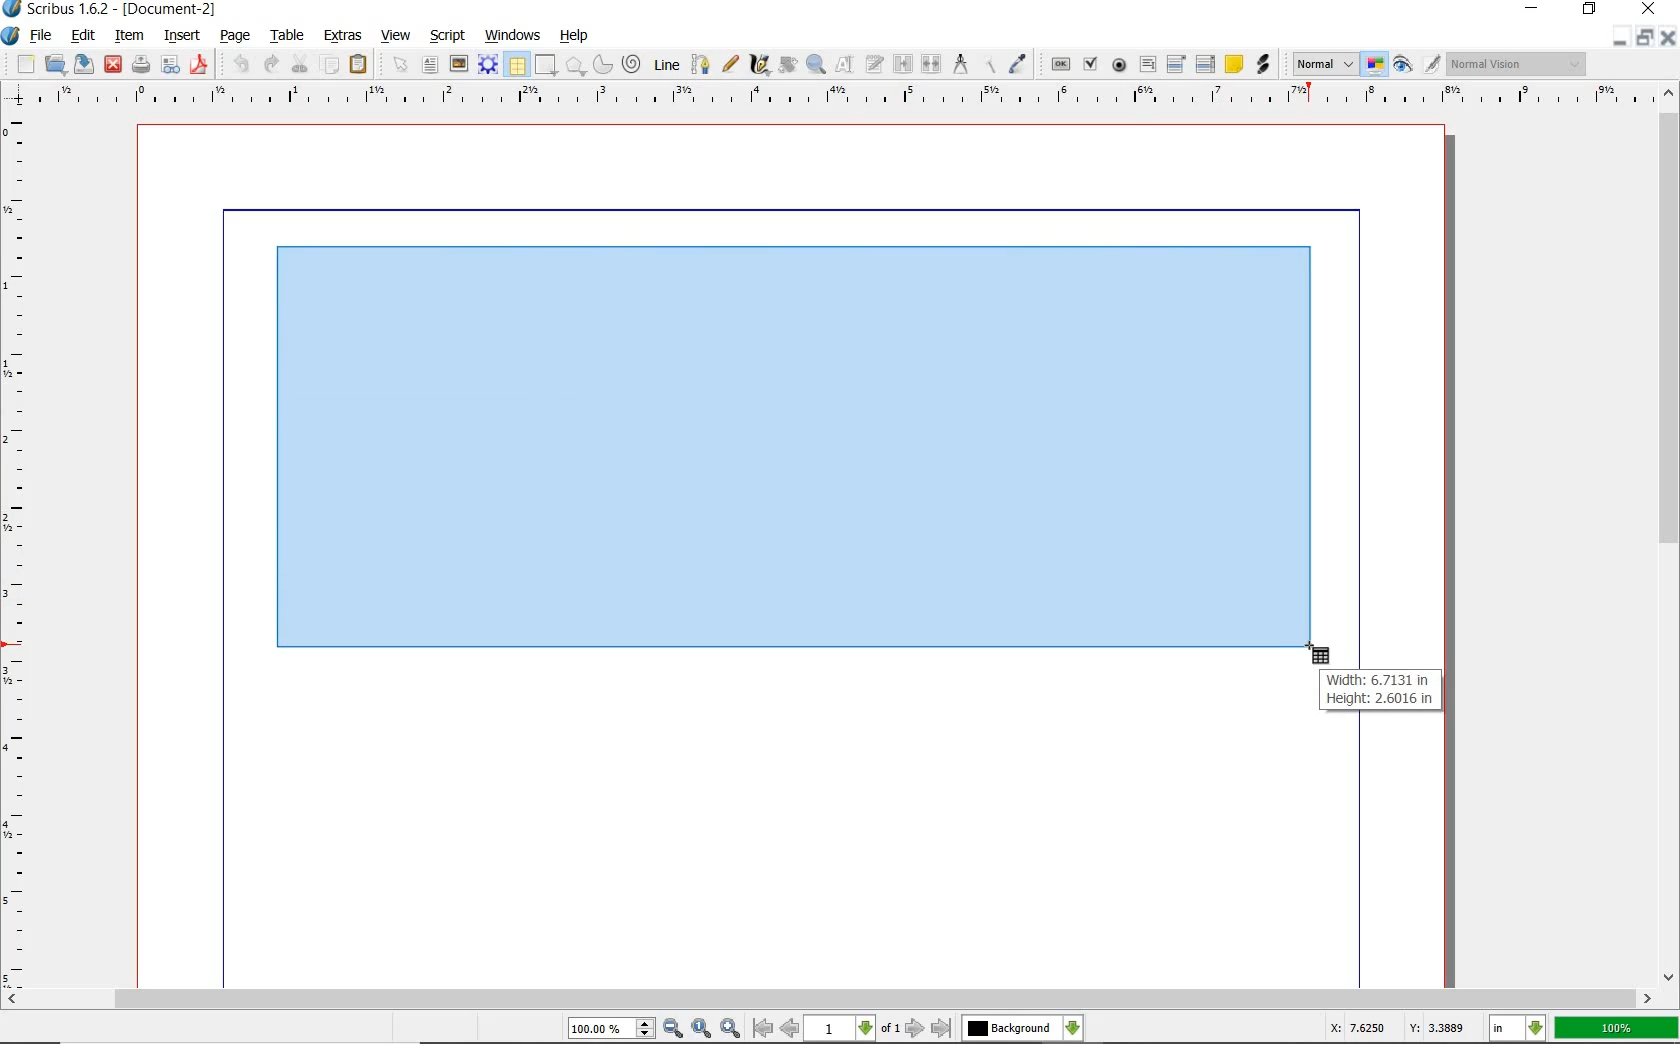 The image size is (1680, 1044). I want to click on 100%, so click(1617, 1026).